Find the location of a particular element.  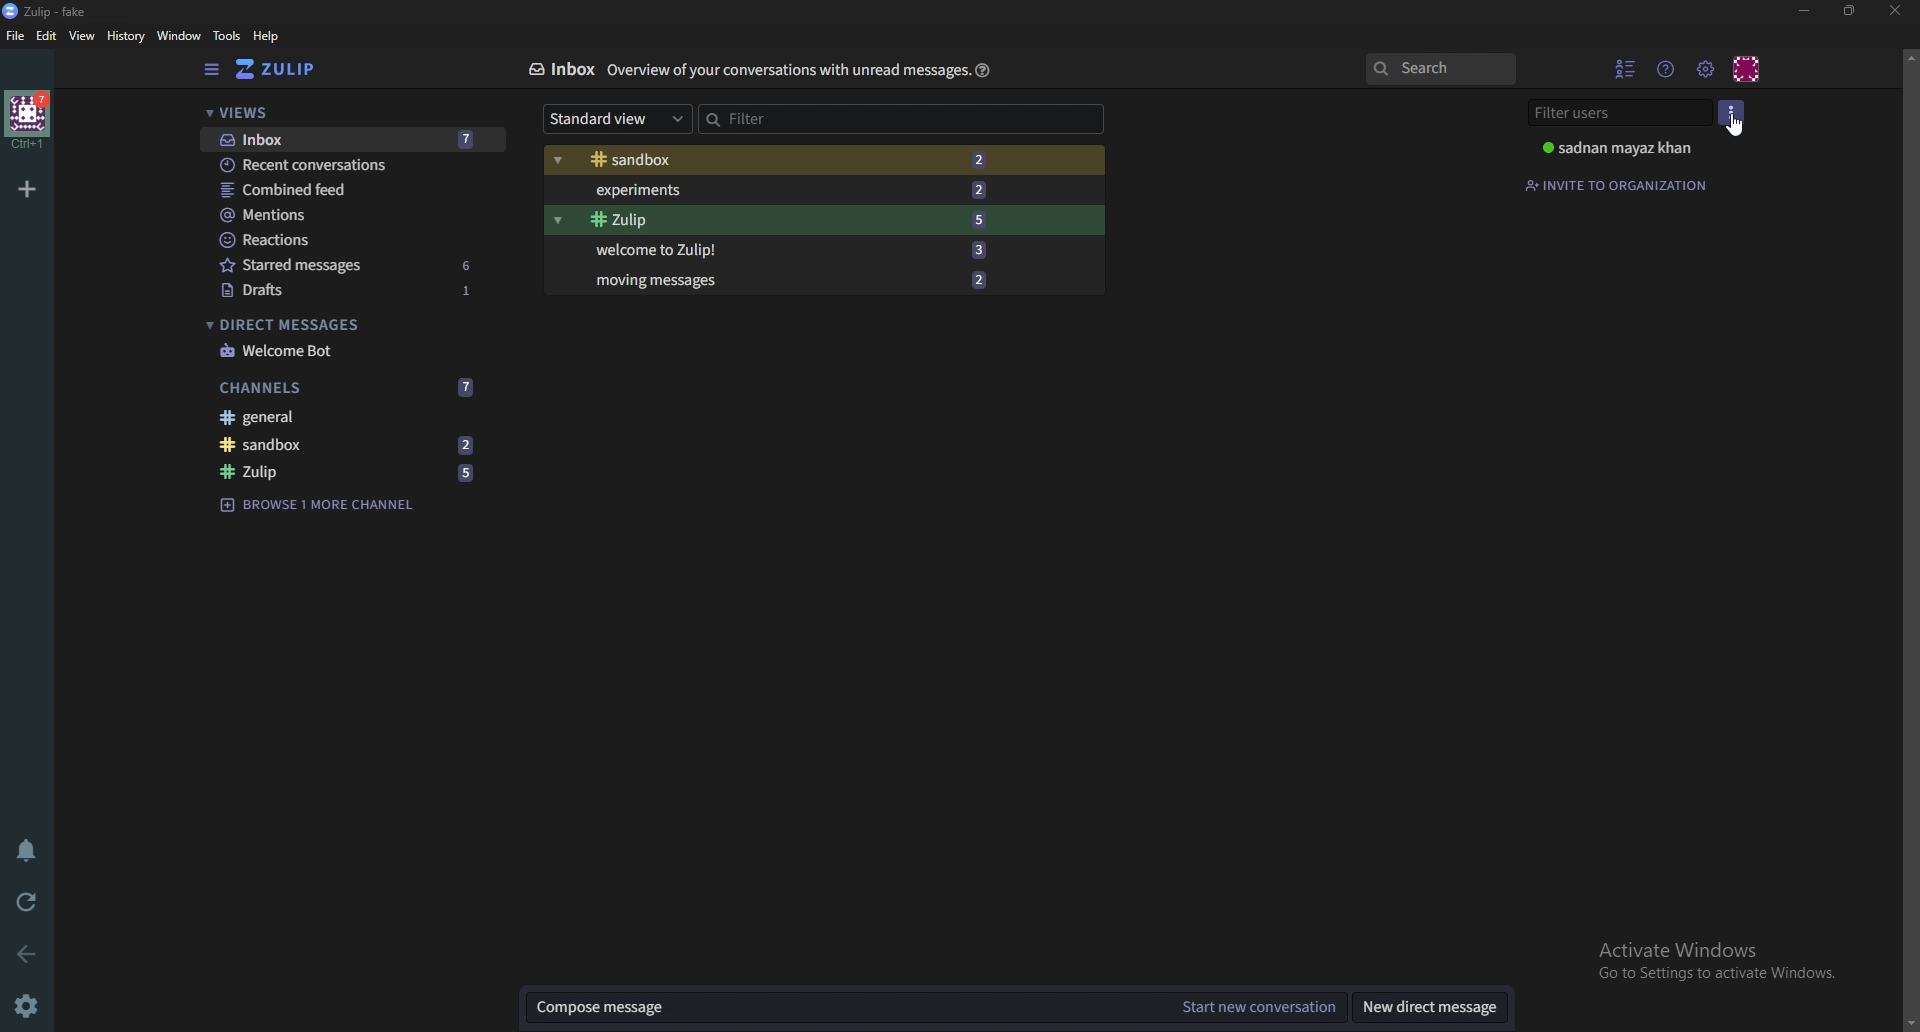

Hide user list is located at coordinates (1625, 68).